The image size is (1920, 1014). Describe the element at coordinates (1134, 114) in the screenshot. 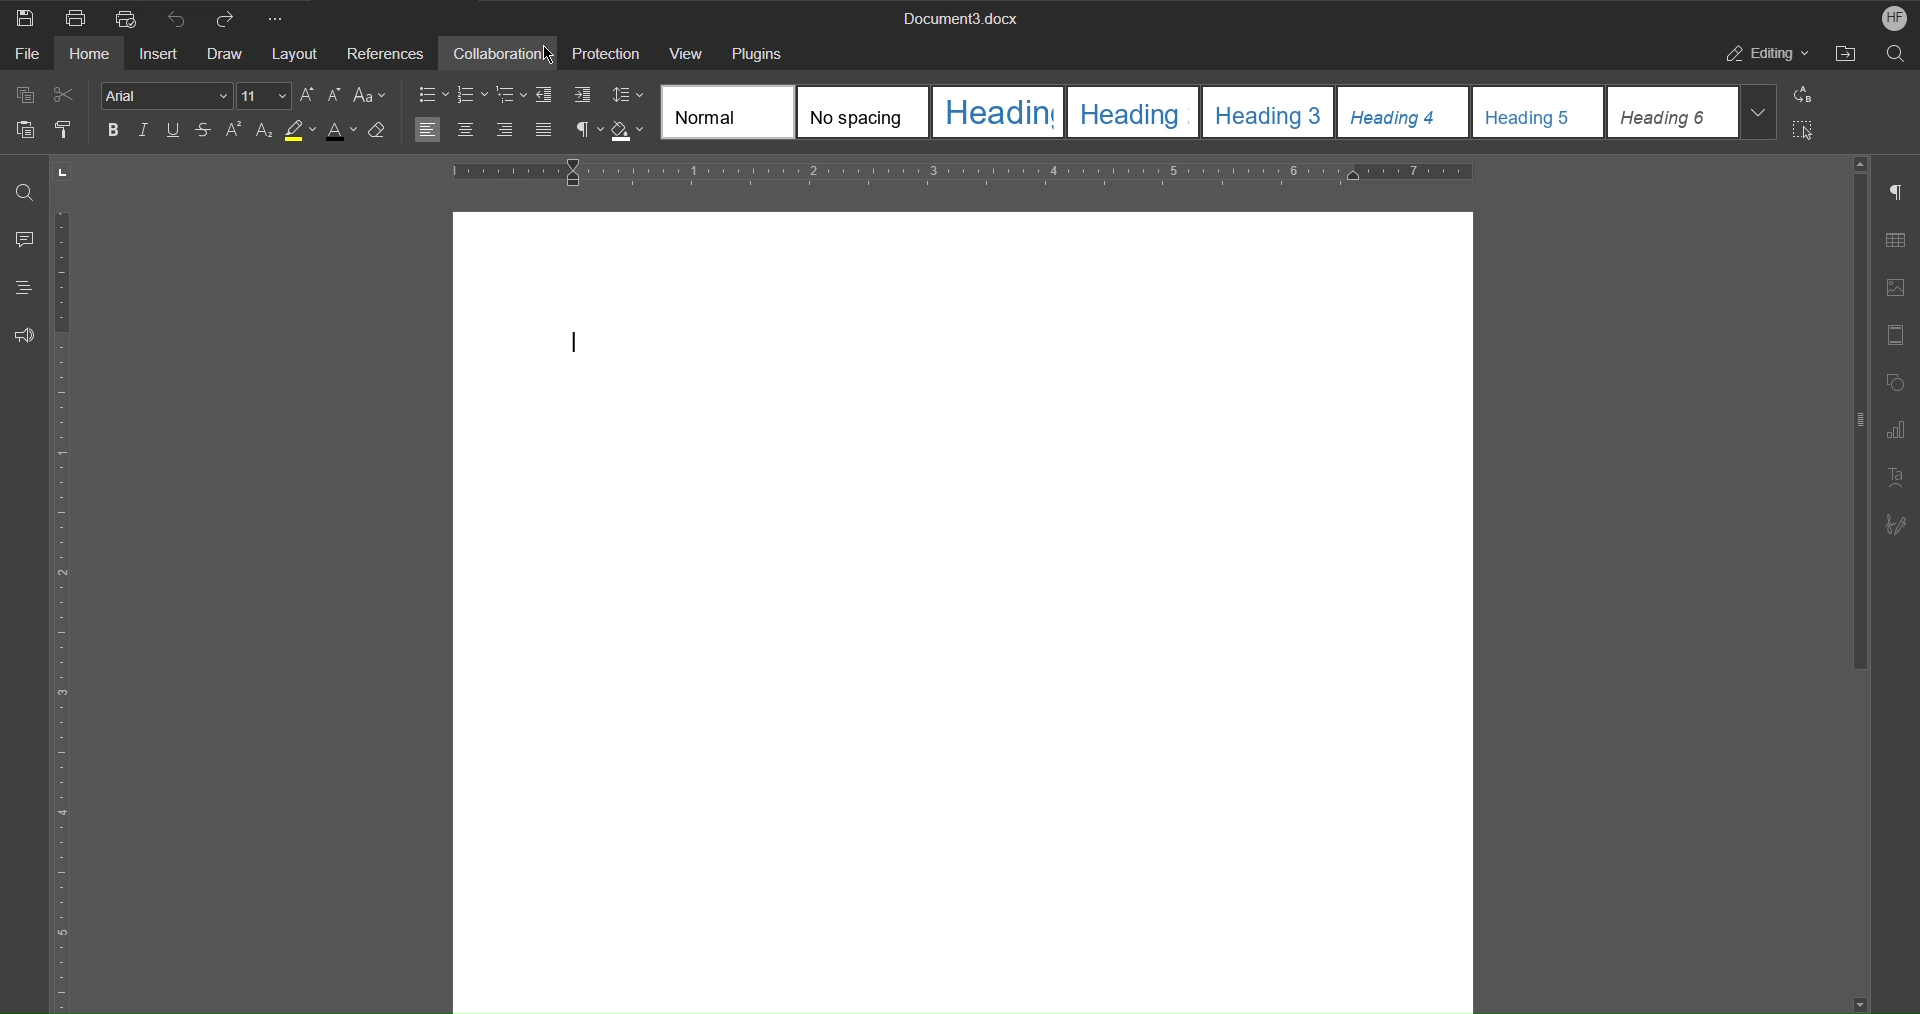

I see `Heading 3` at that location.